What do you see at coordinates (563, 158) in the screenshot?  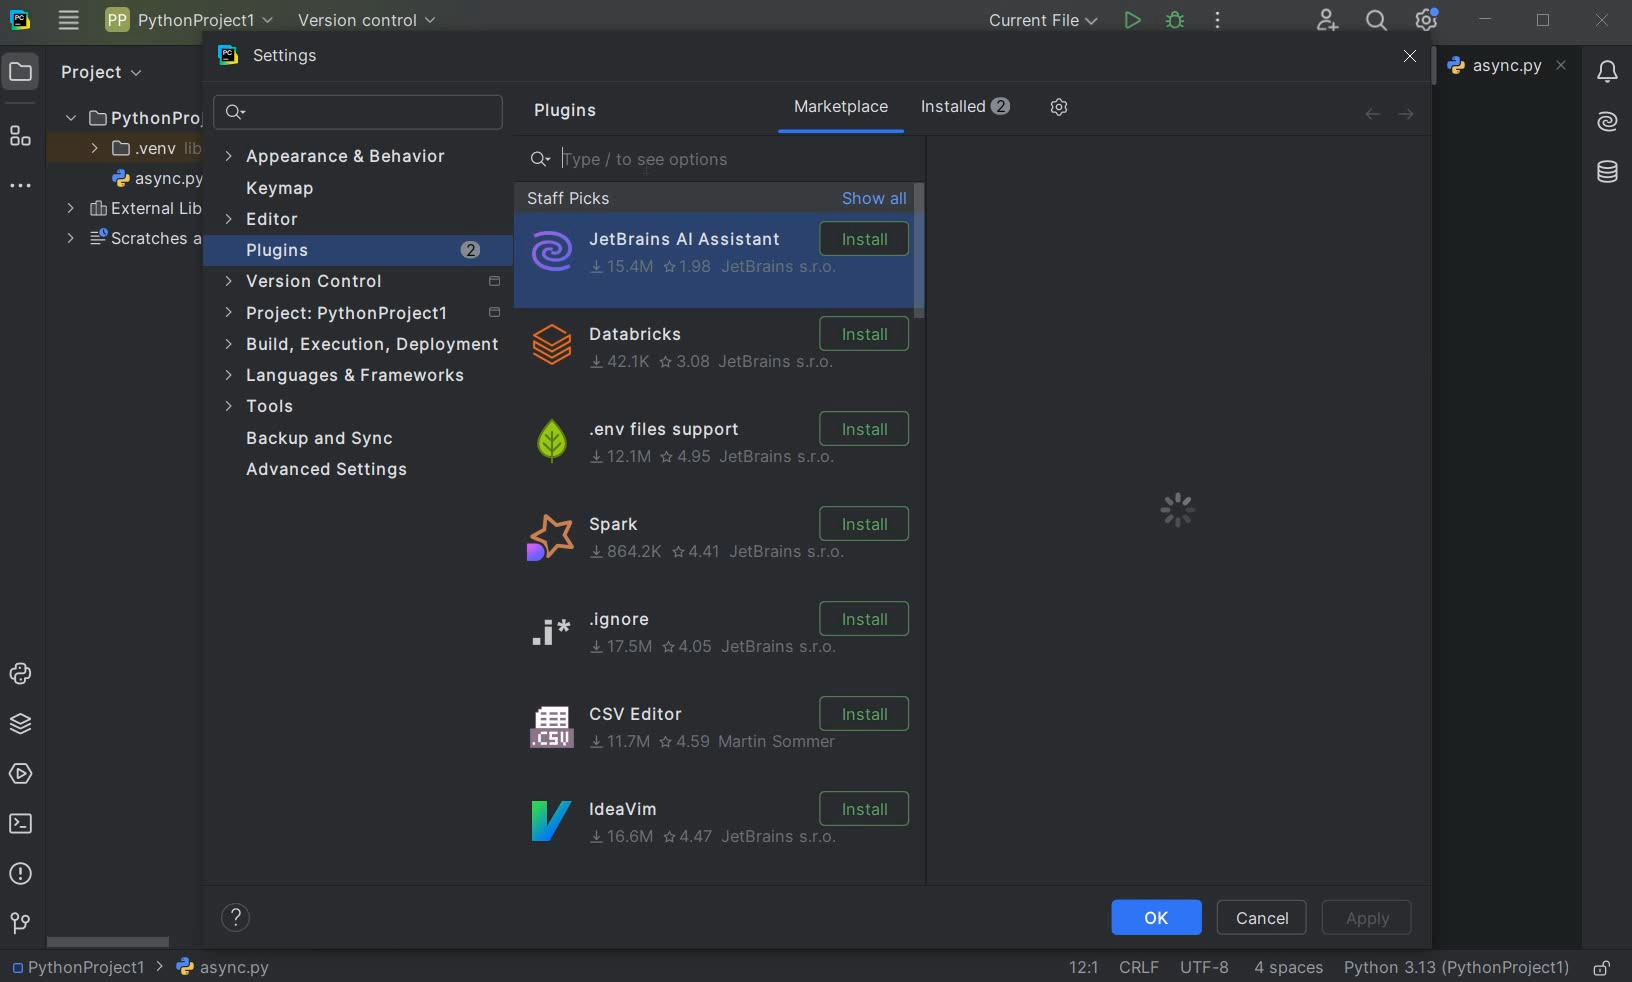 I see `editor` at bounding box center [563, 158].